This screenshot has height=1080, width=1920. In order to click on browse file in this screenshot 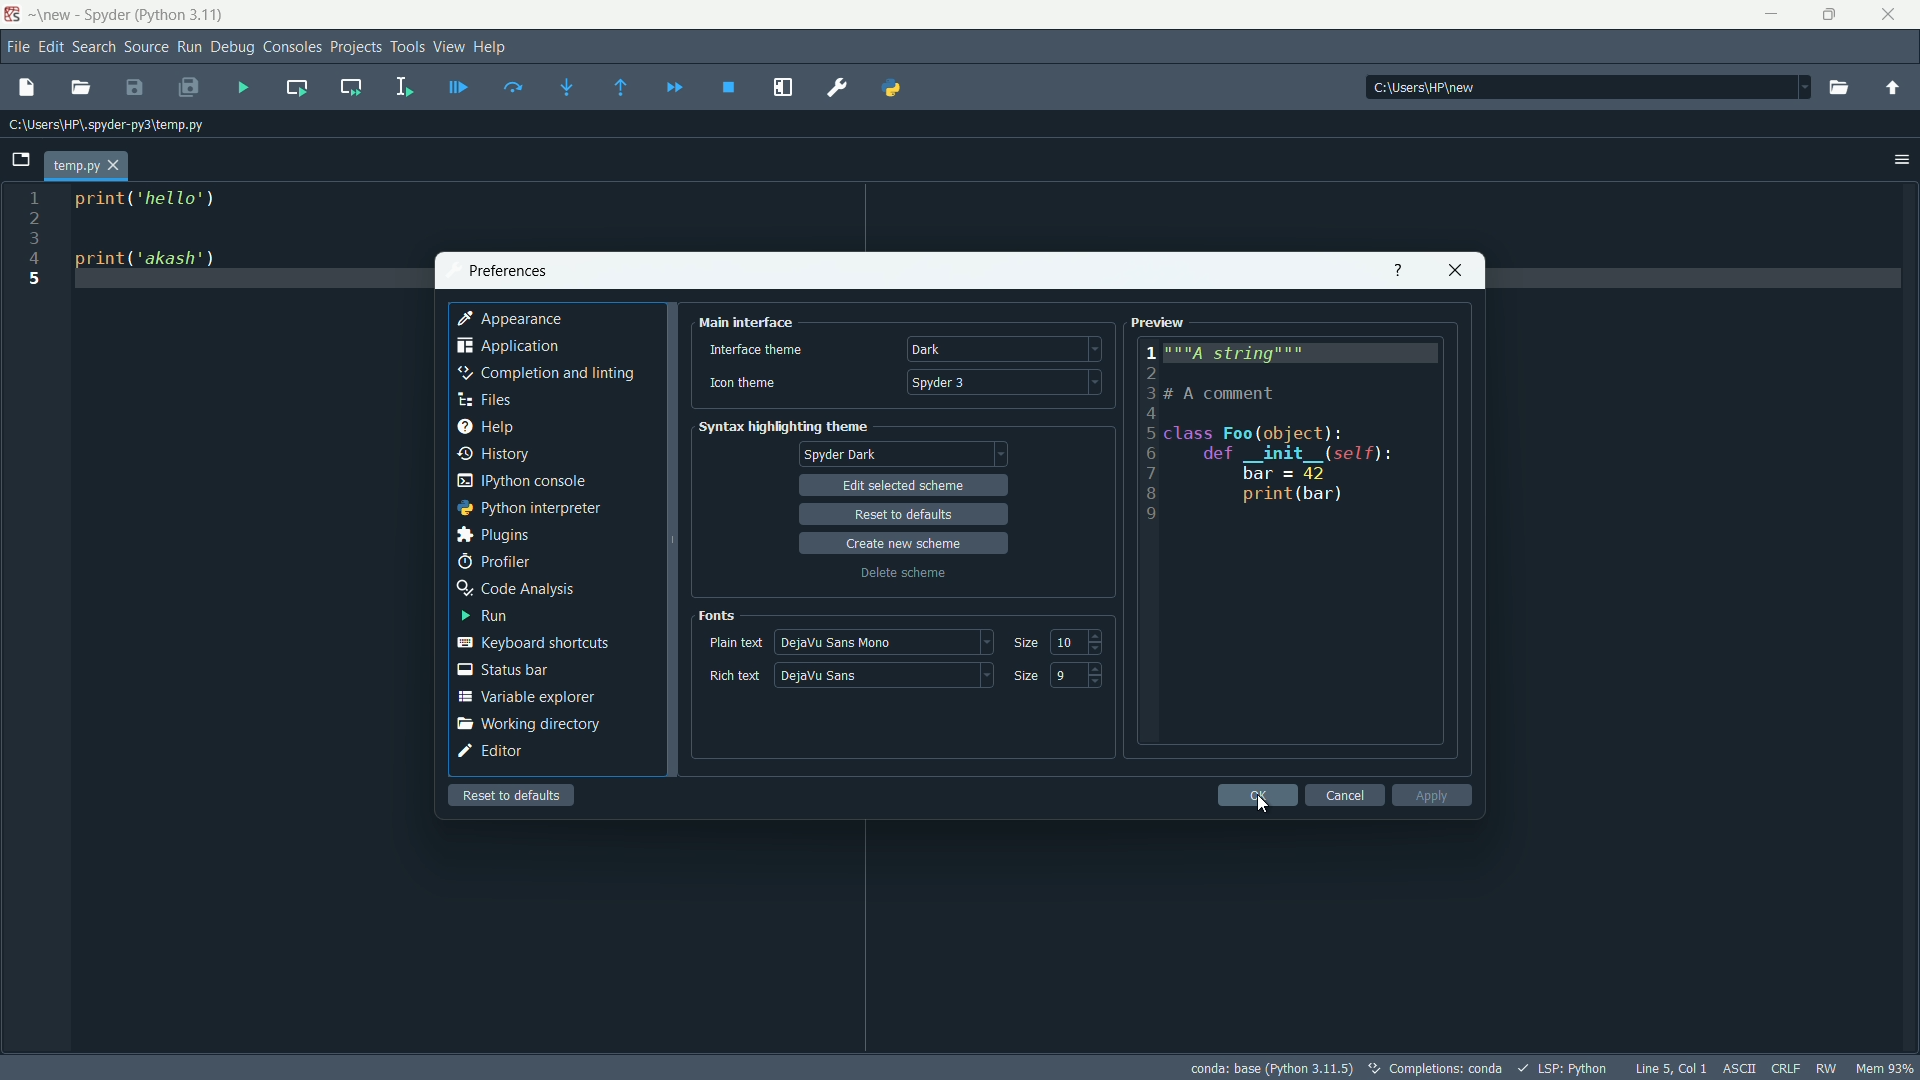, I will do `click(82, 89)`.